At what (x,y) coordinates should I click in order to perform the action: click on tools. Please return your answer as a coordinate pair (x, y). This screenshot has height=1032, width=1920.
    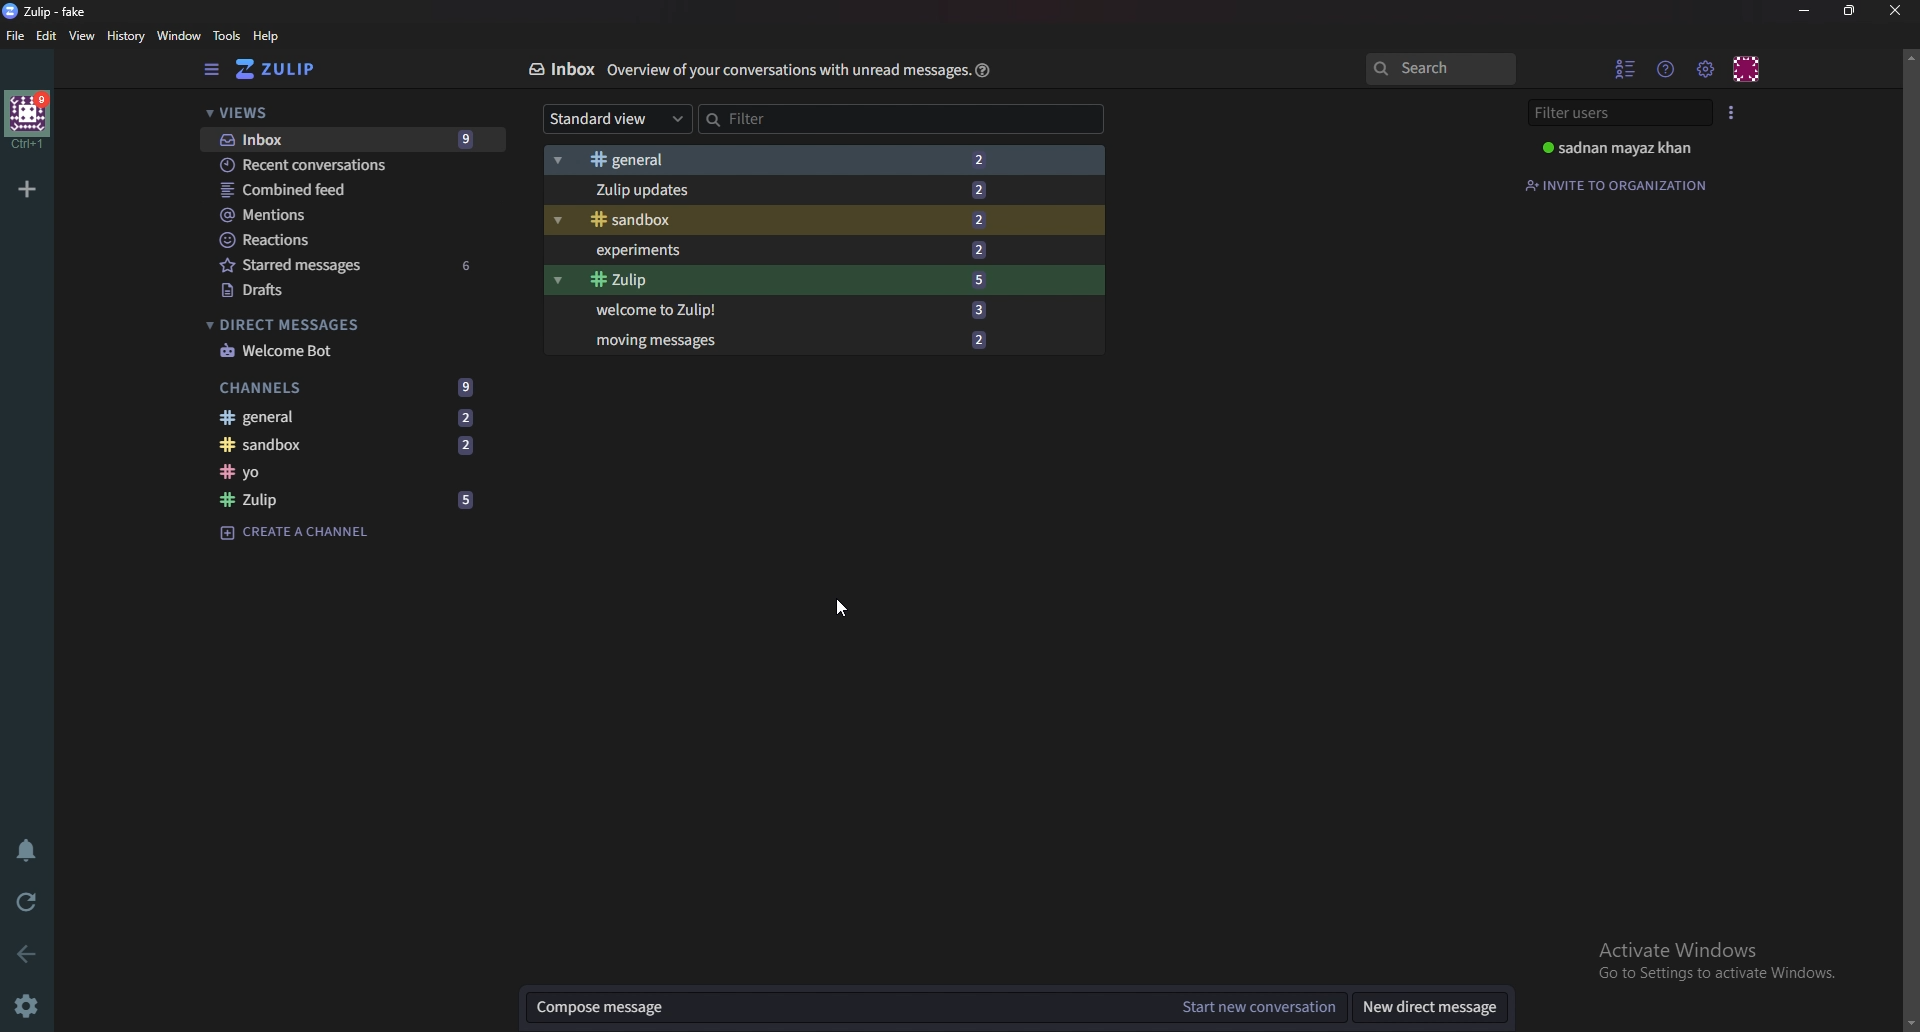
    Looking at the image, I should click on (227, 36).